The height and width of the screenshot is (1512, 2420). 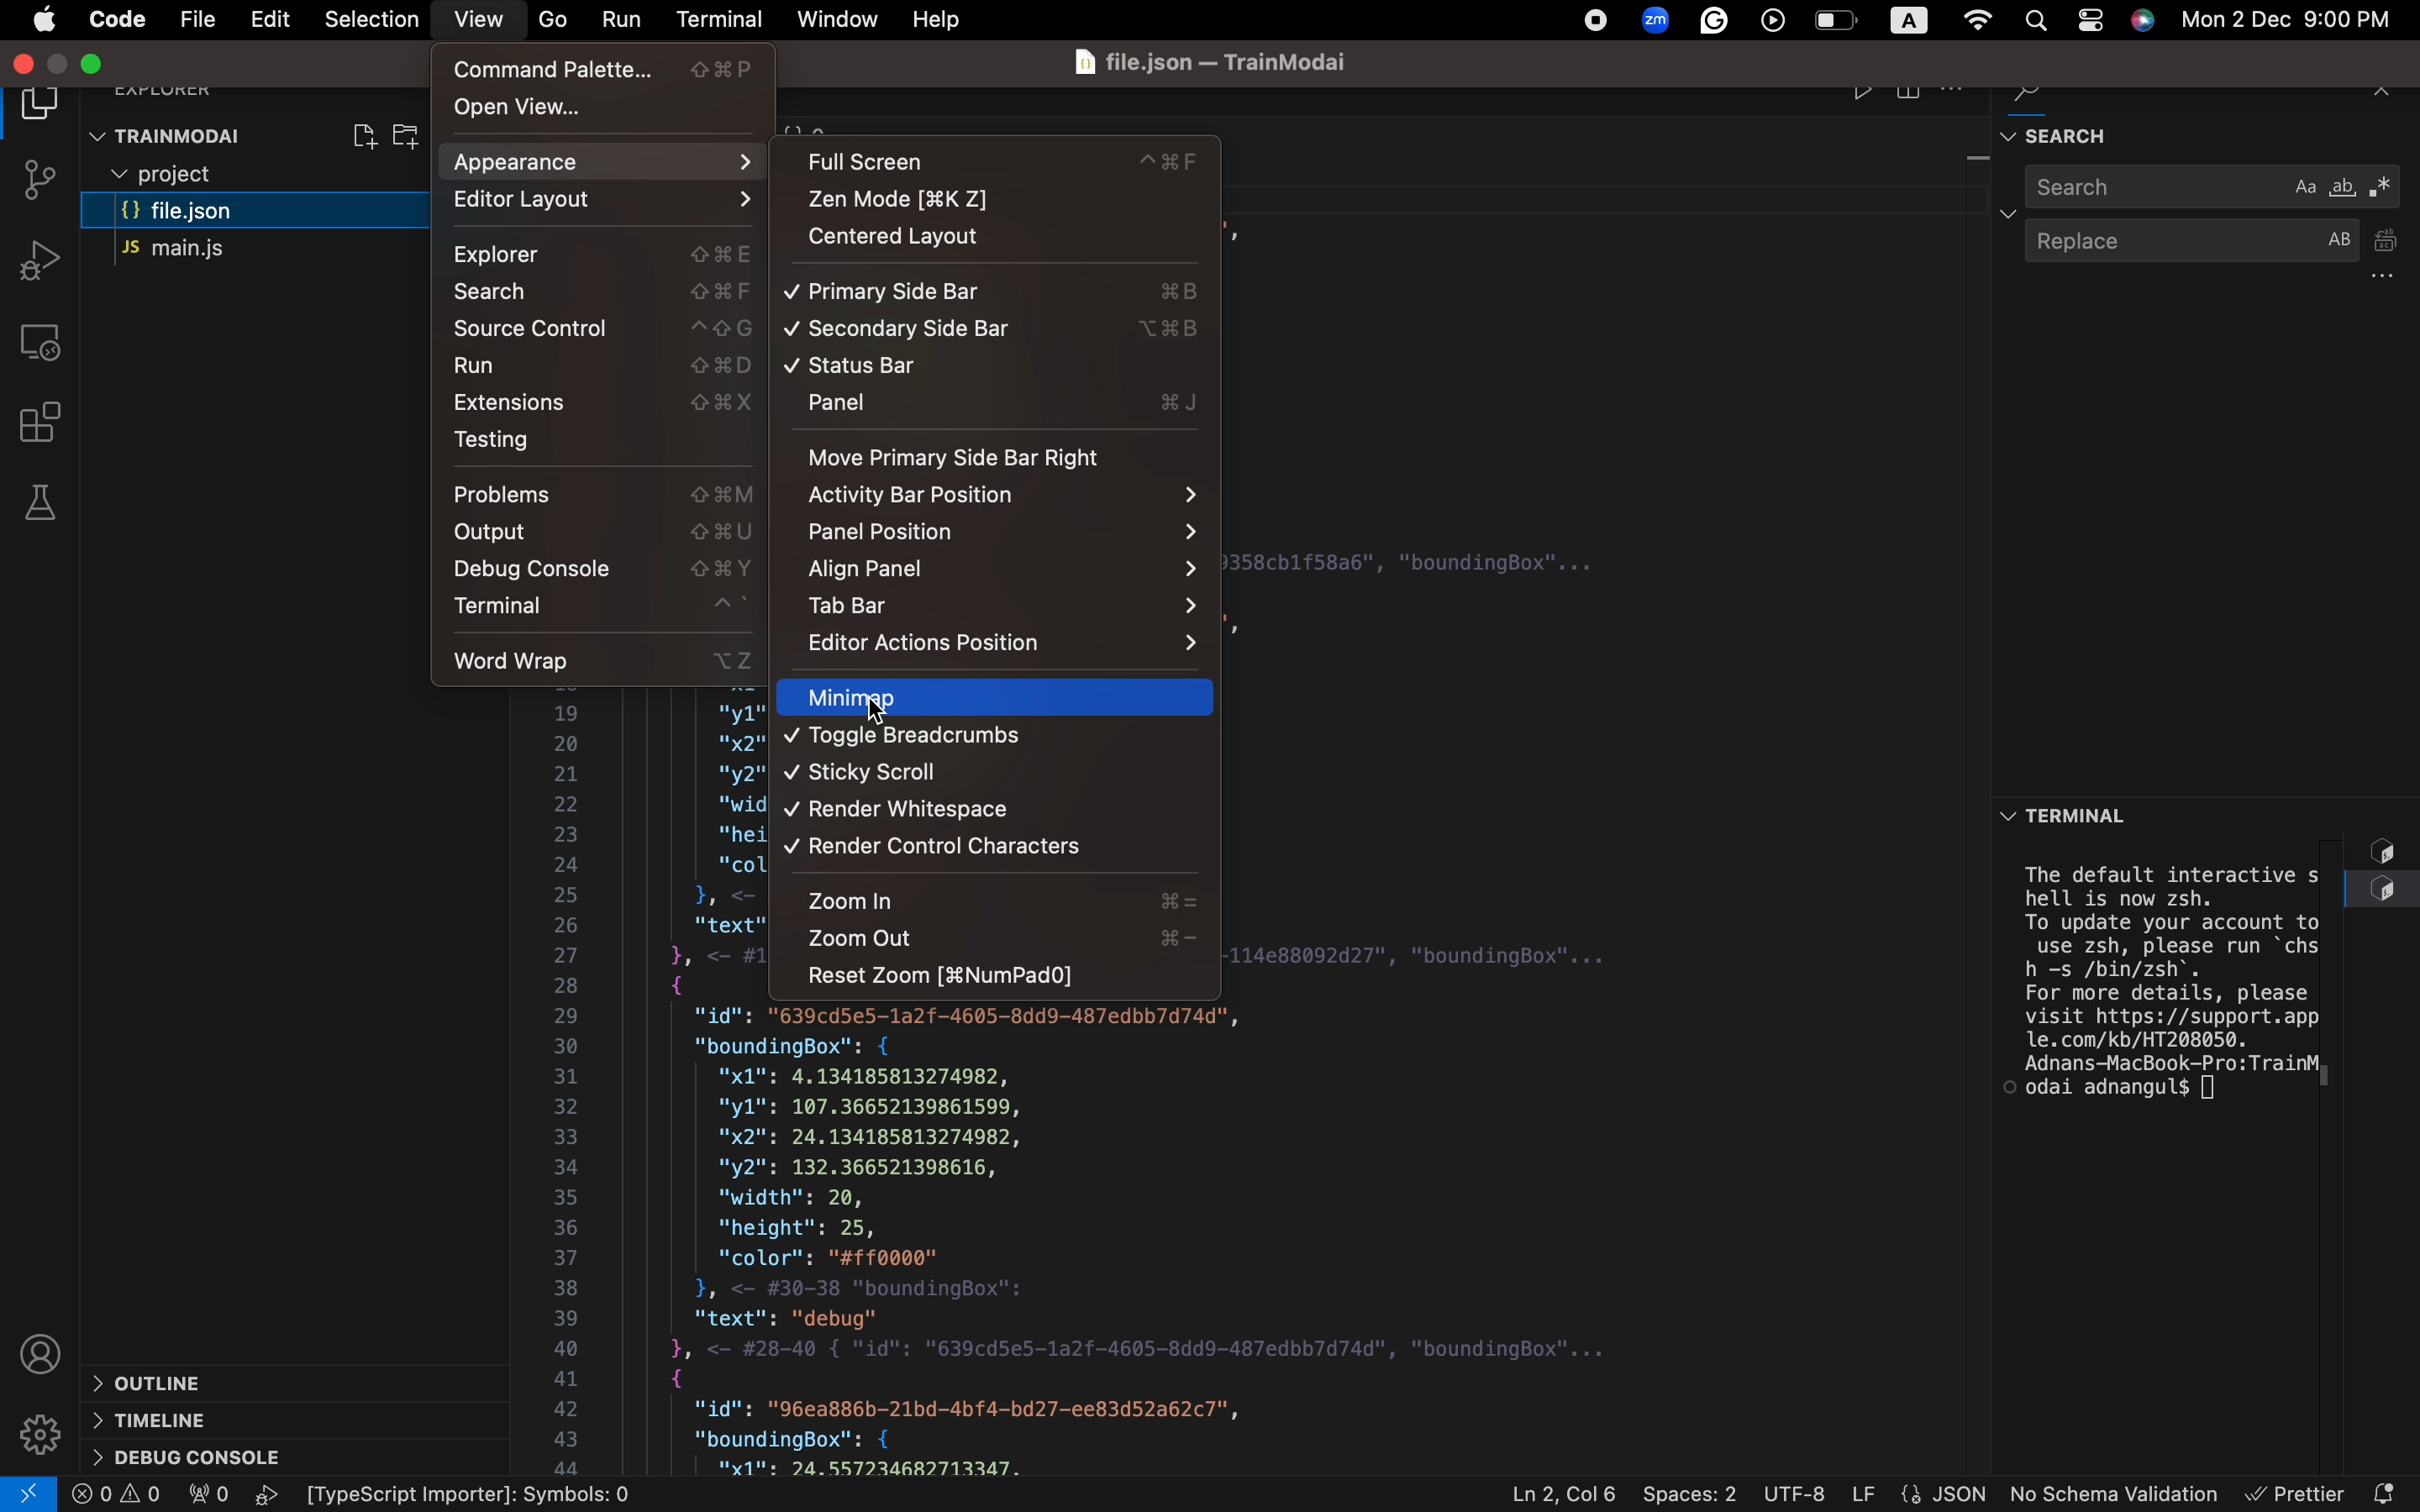 What do you see at coordinates (602, 496) in the screenshot?
I see `problems` at bounding box center [602, 496].